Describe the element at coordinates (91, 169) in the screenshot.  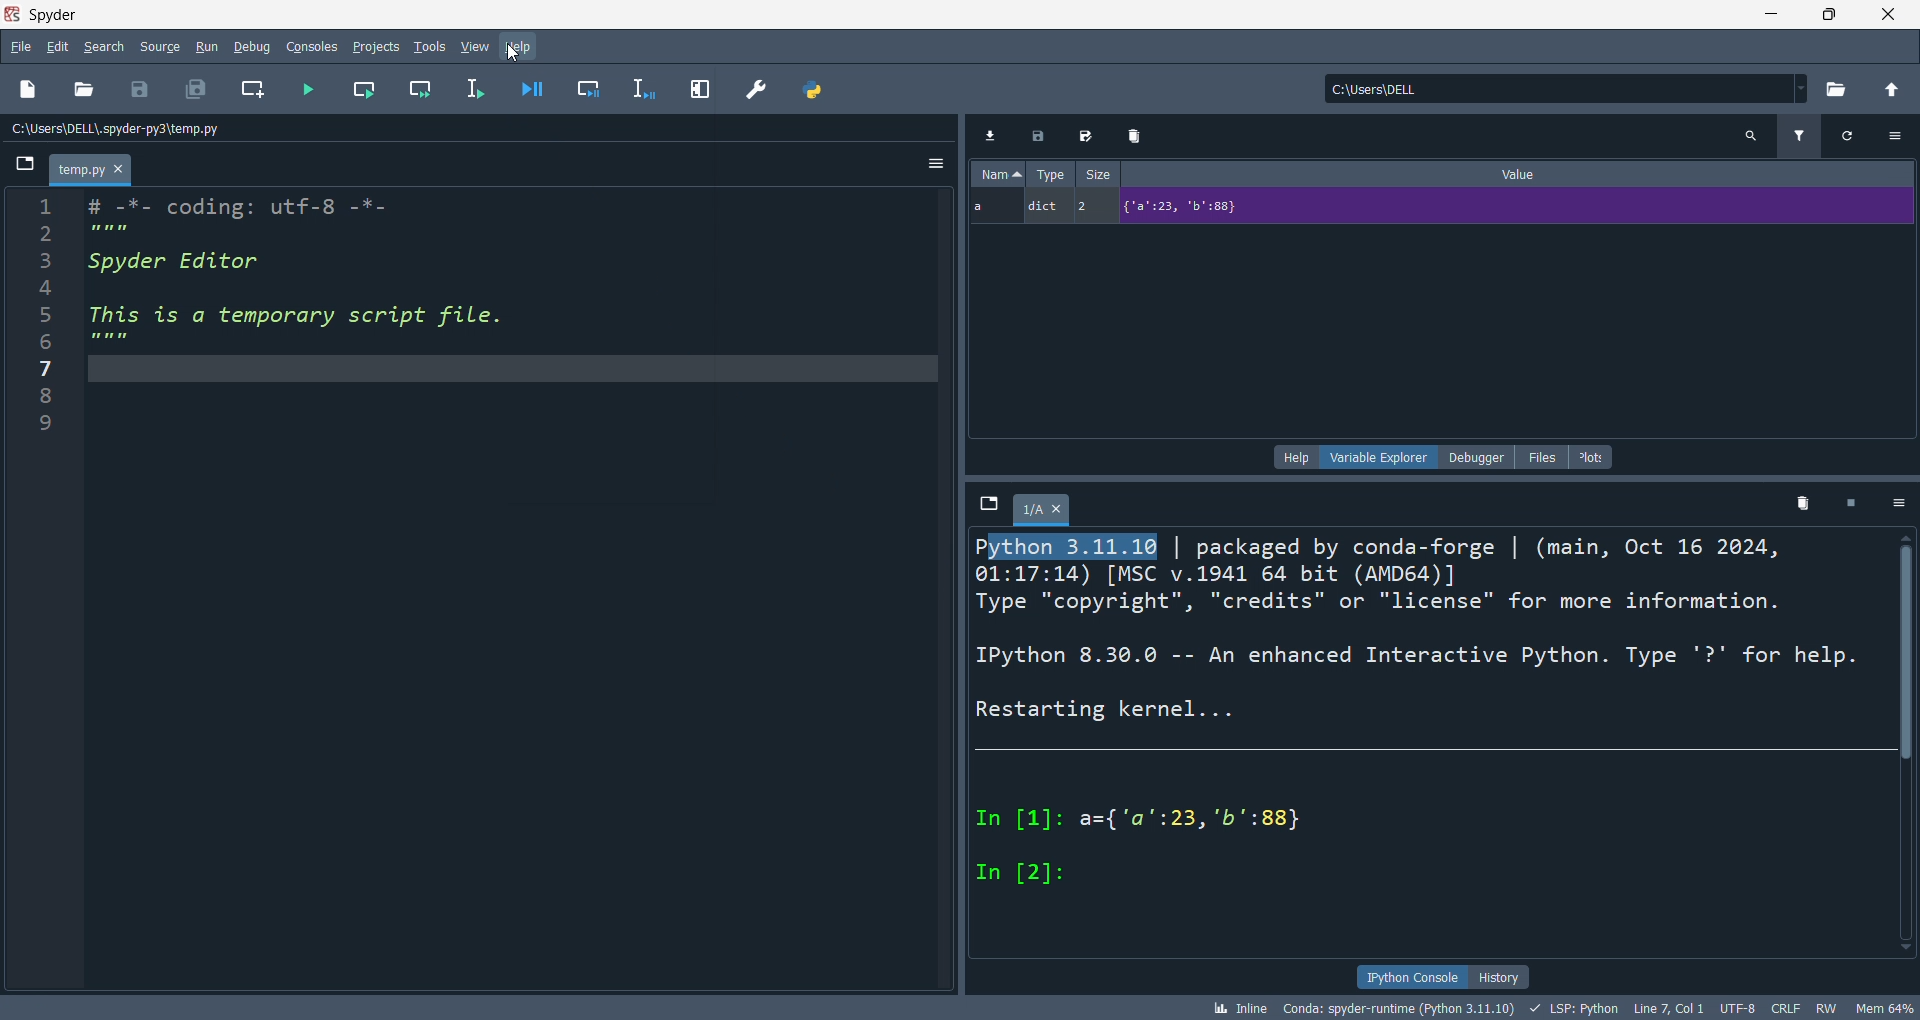
I see `Temp.py` at that location.